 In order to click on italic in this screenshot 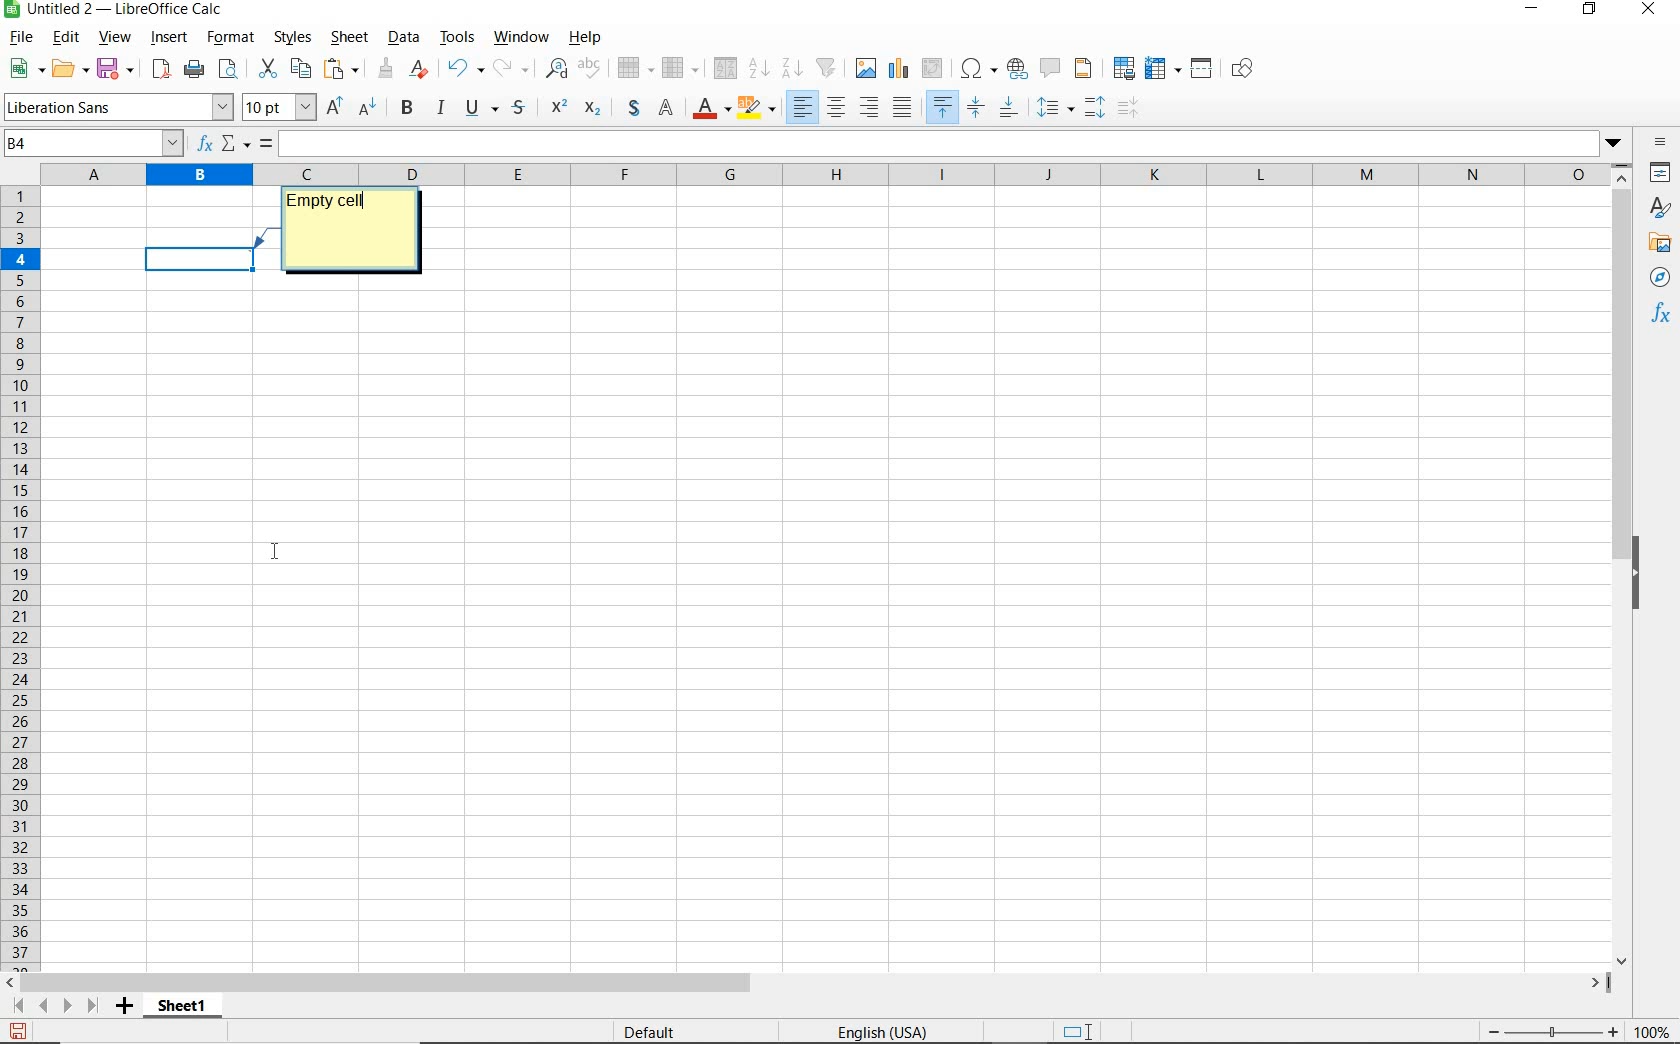, I will do `click(440, 108)`.